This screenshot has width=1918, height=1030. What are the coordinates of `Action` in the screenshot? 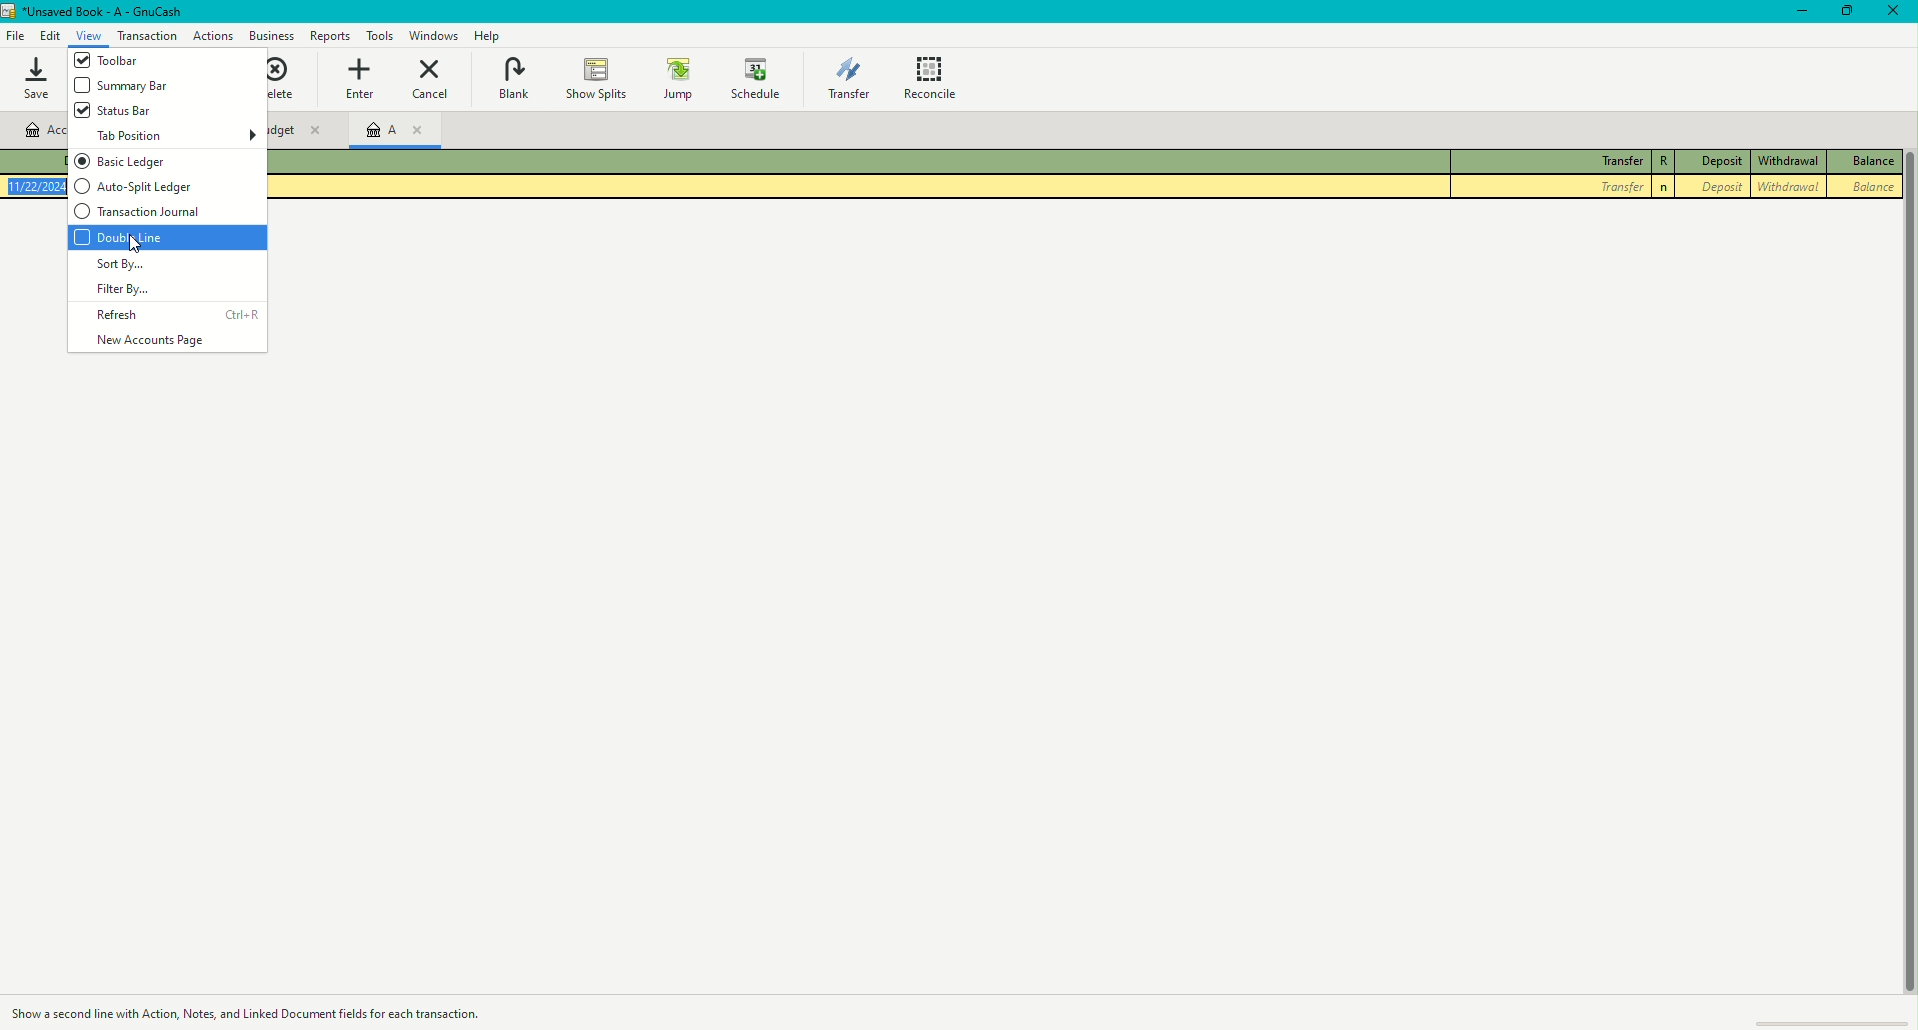 It's located at (210, 35).